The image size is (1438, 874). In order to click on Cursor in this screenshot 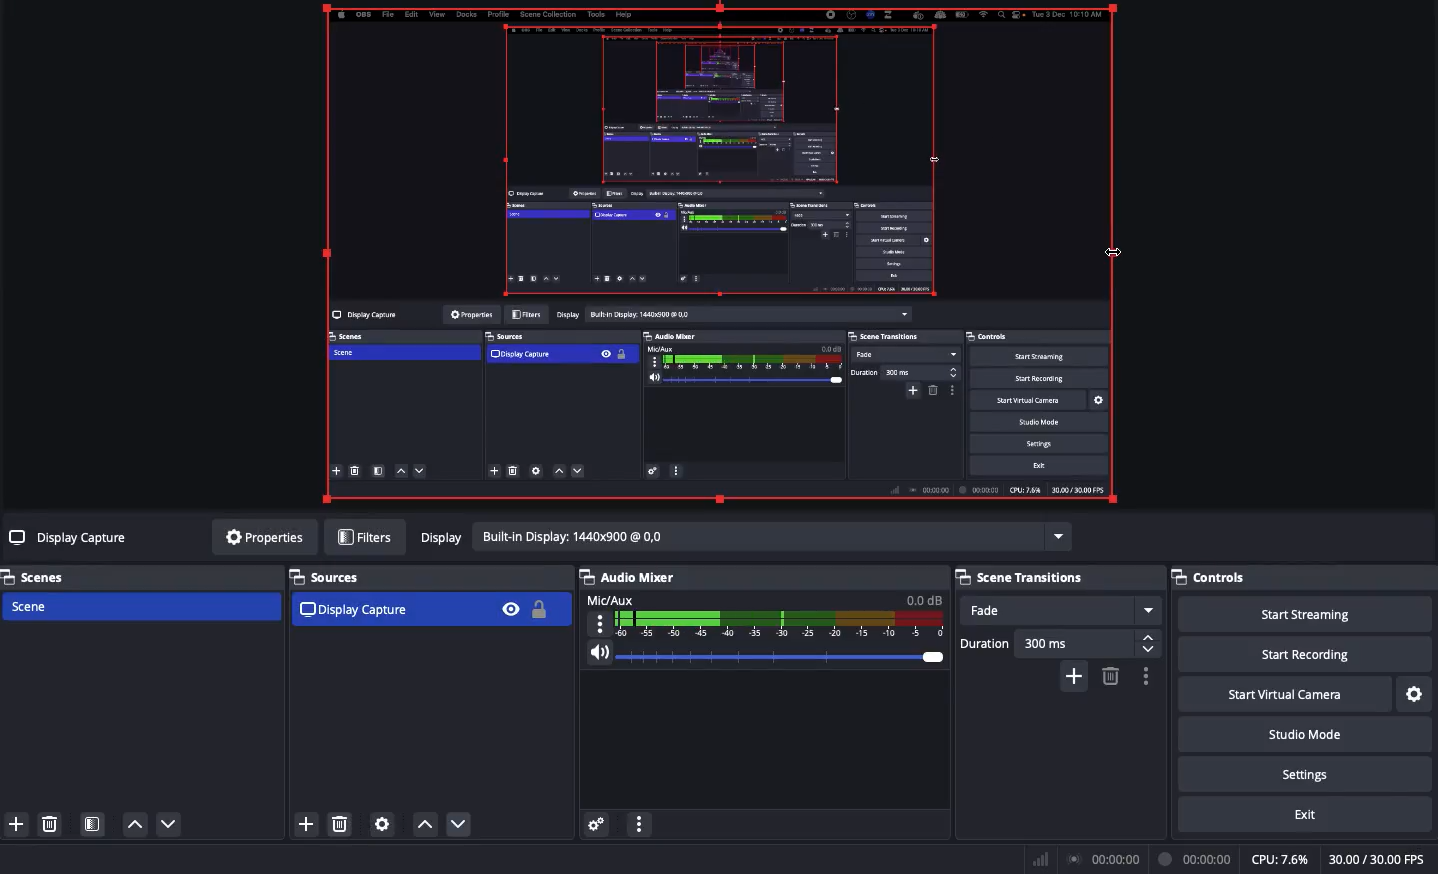, I will do `click(1103, 252)`.